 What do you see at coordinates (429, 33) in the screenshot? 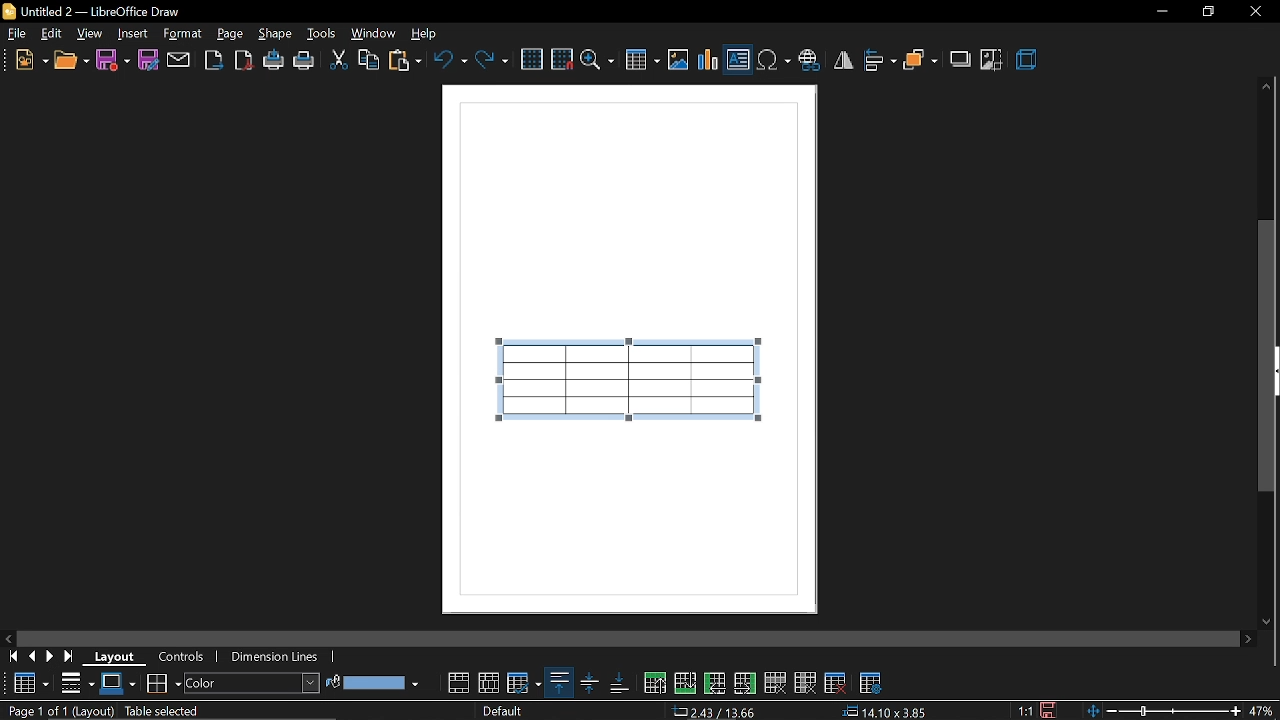
I see `help` at bounding box center [429, 33].